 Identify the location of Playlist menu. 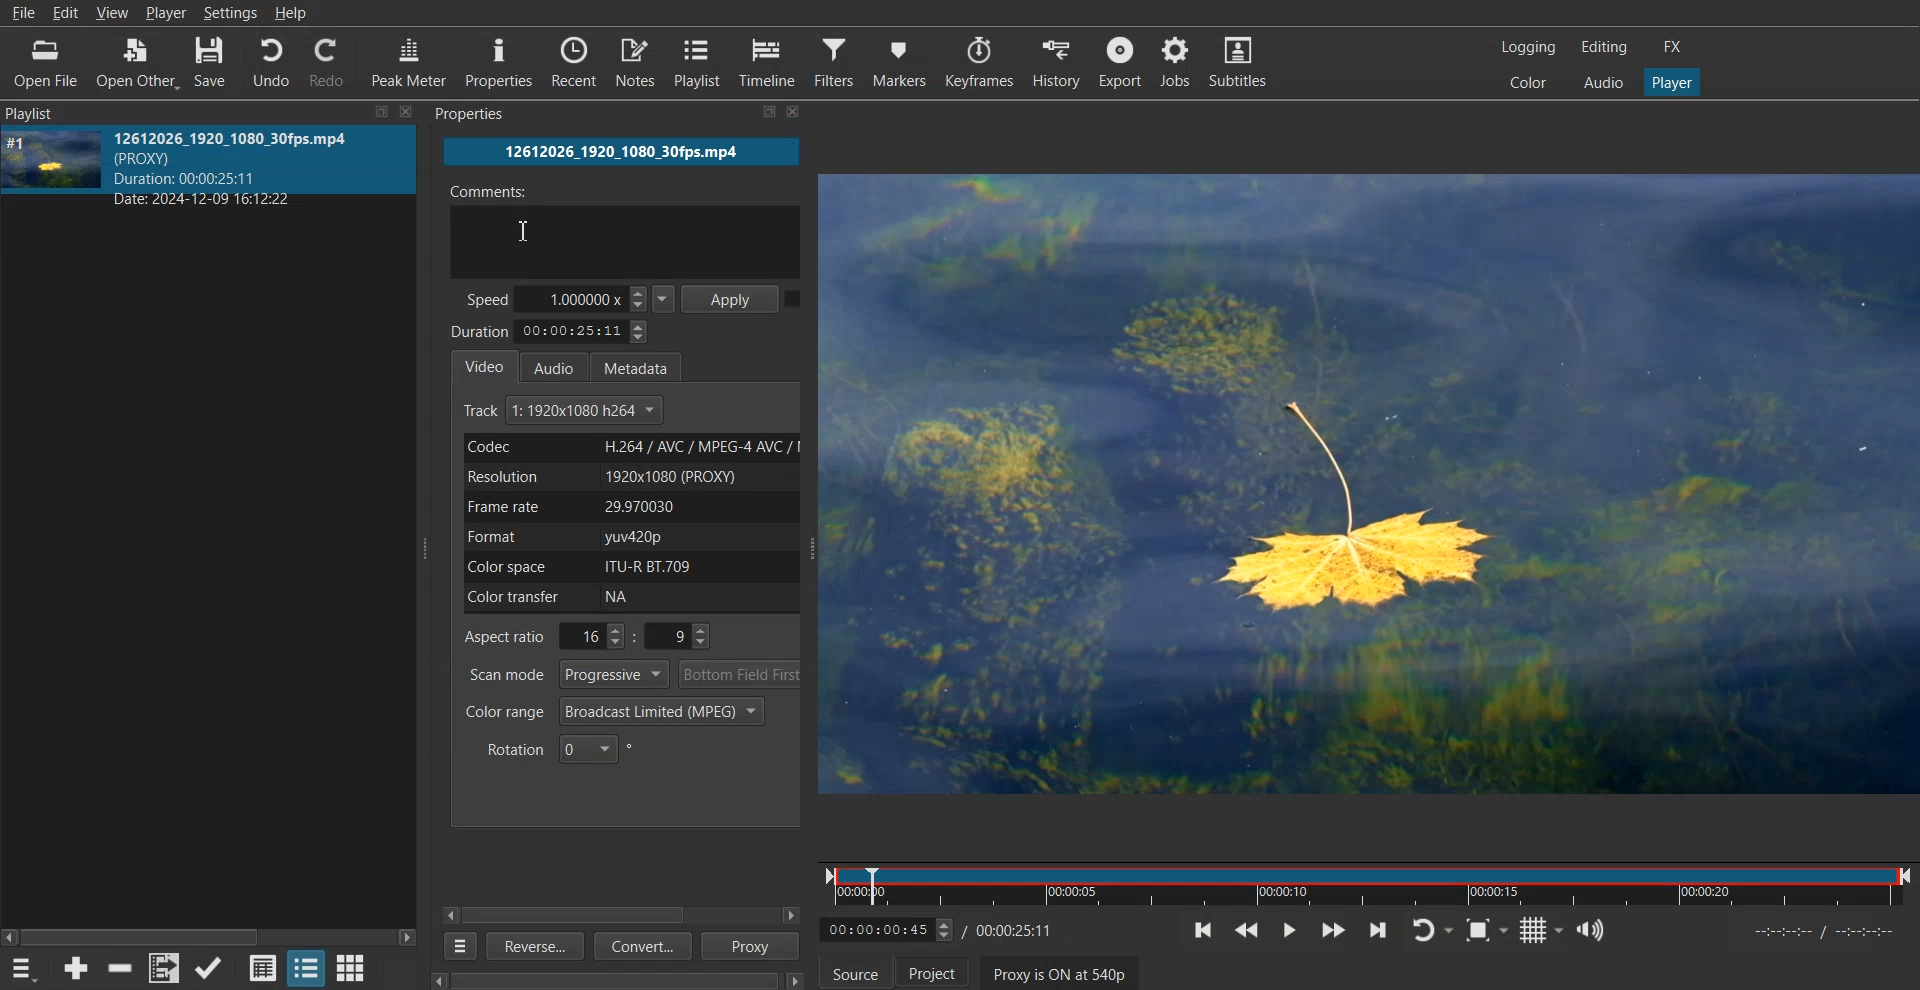
(26, 968).